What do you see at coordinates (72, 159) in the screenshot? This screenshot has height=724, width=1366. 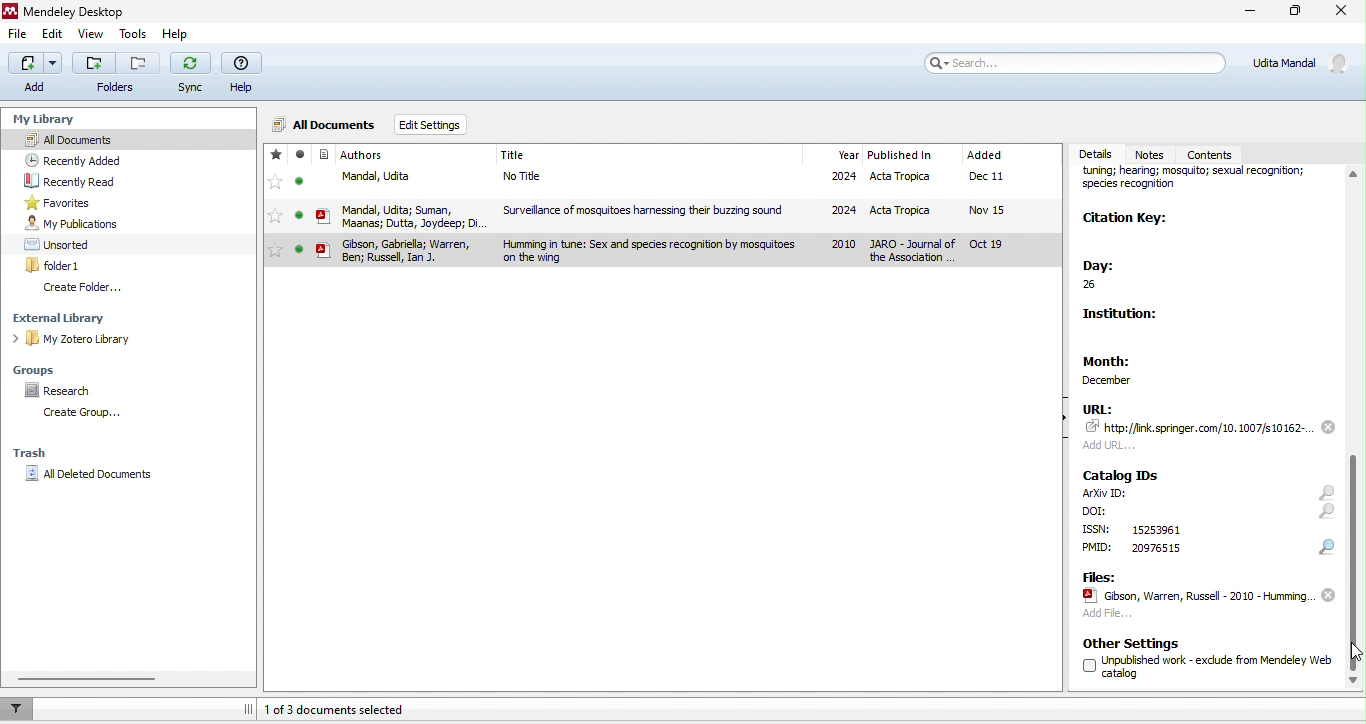 I see `recently added` at bounding box center [72, 159].